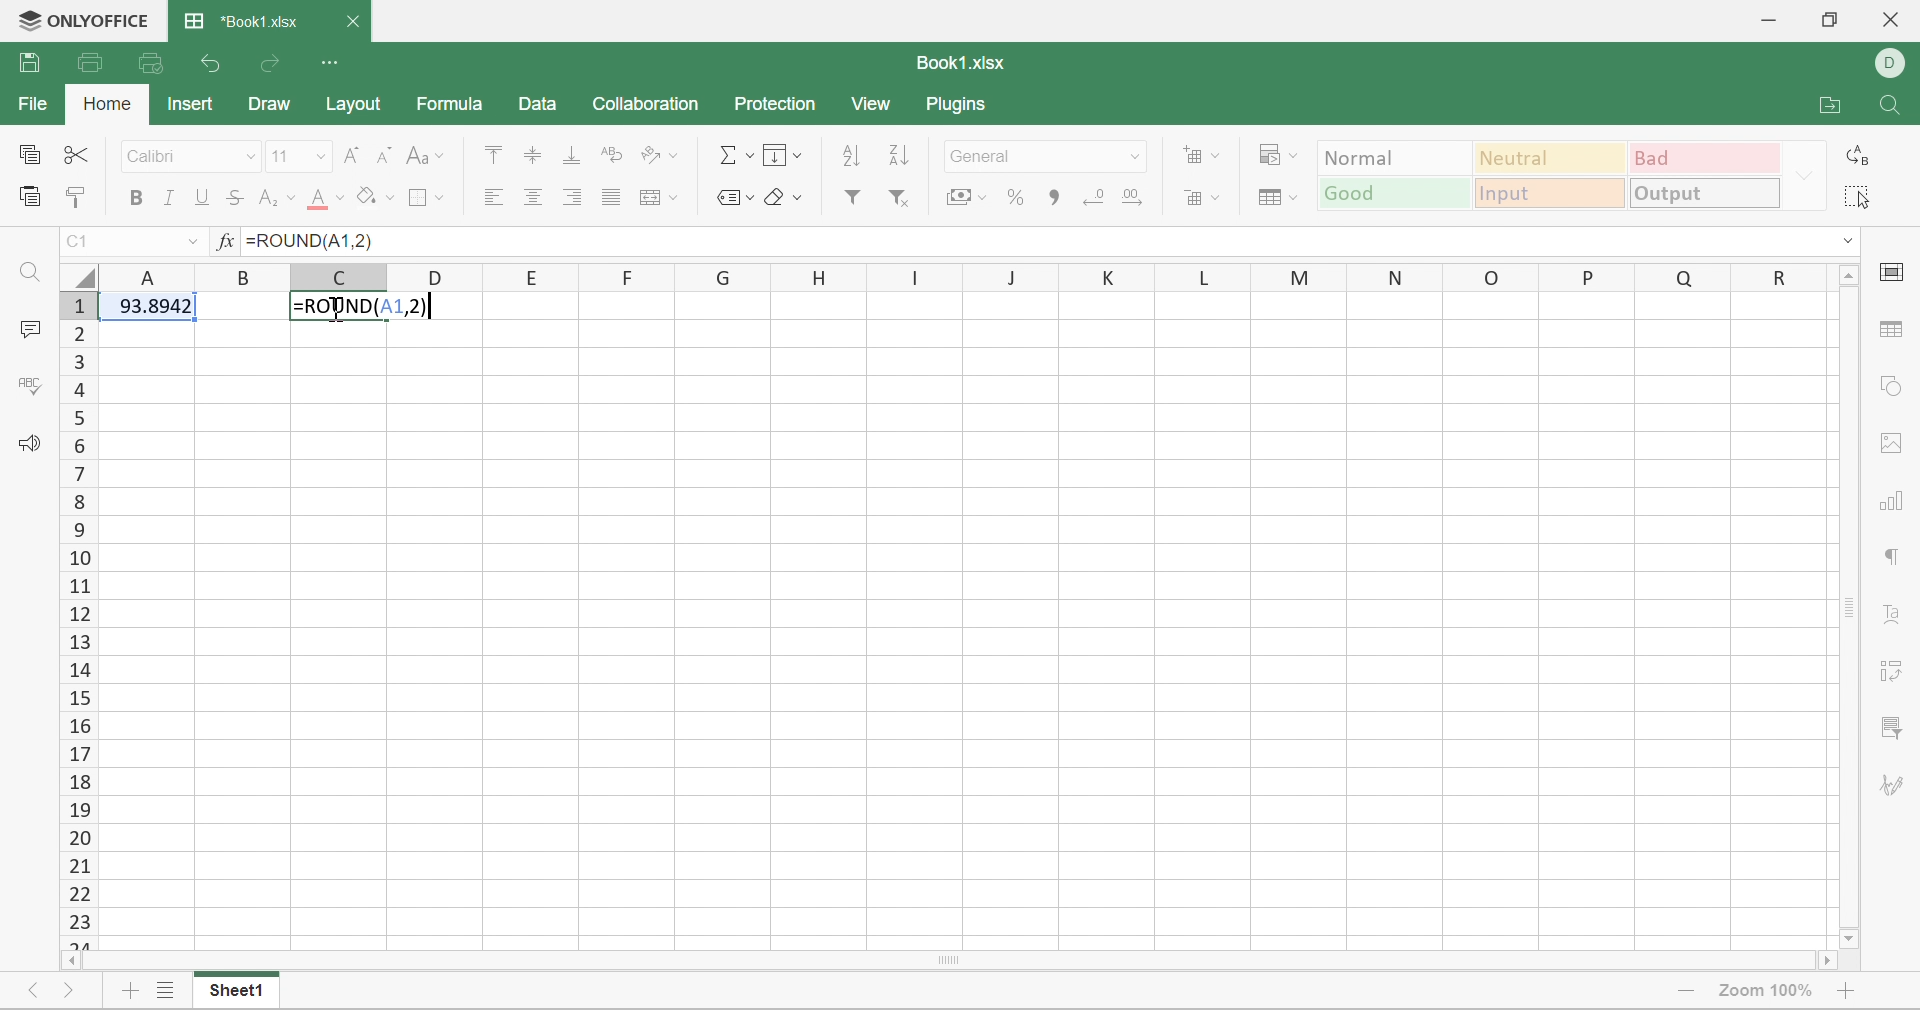 This screenshot has height=1010, width=1920. What do you see at coordinates (1017, 199) in the screenshot?
I see `Percent style` at bounding box center [1017, 199].